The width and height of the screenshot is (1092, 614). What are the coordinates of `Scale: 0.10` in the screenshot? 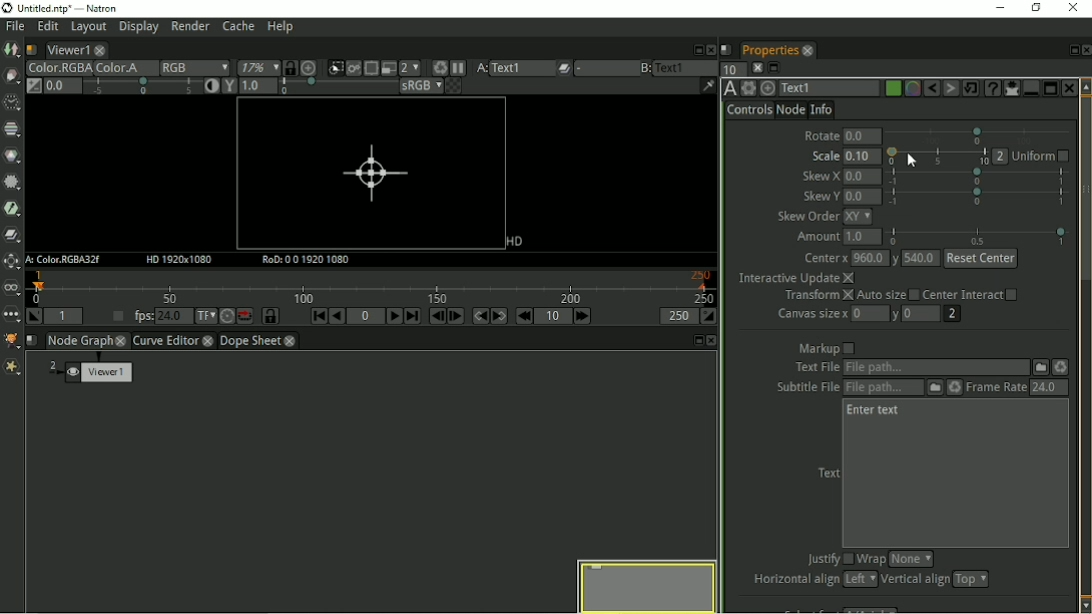 It's located at (843, 156).